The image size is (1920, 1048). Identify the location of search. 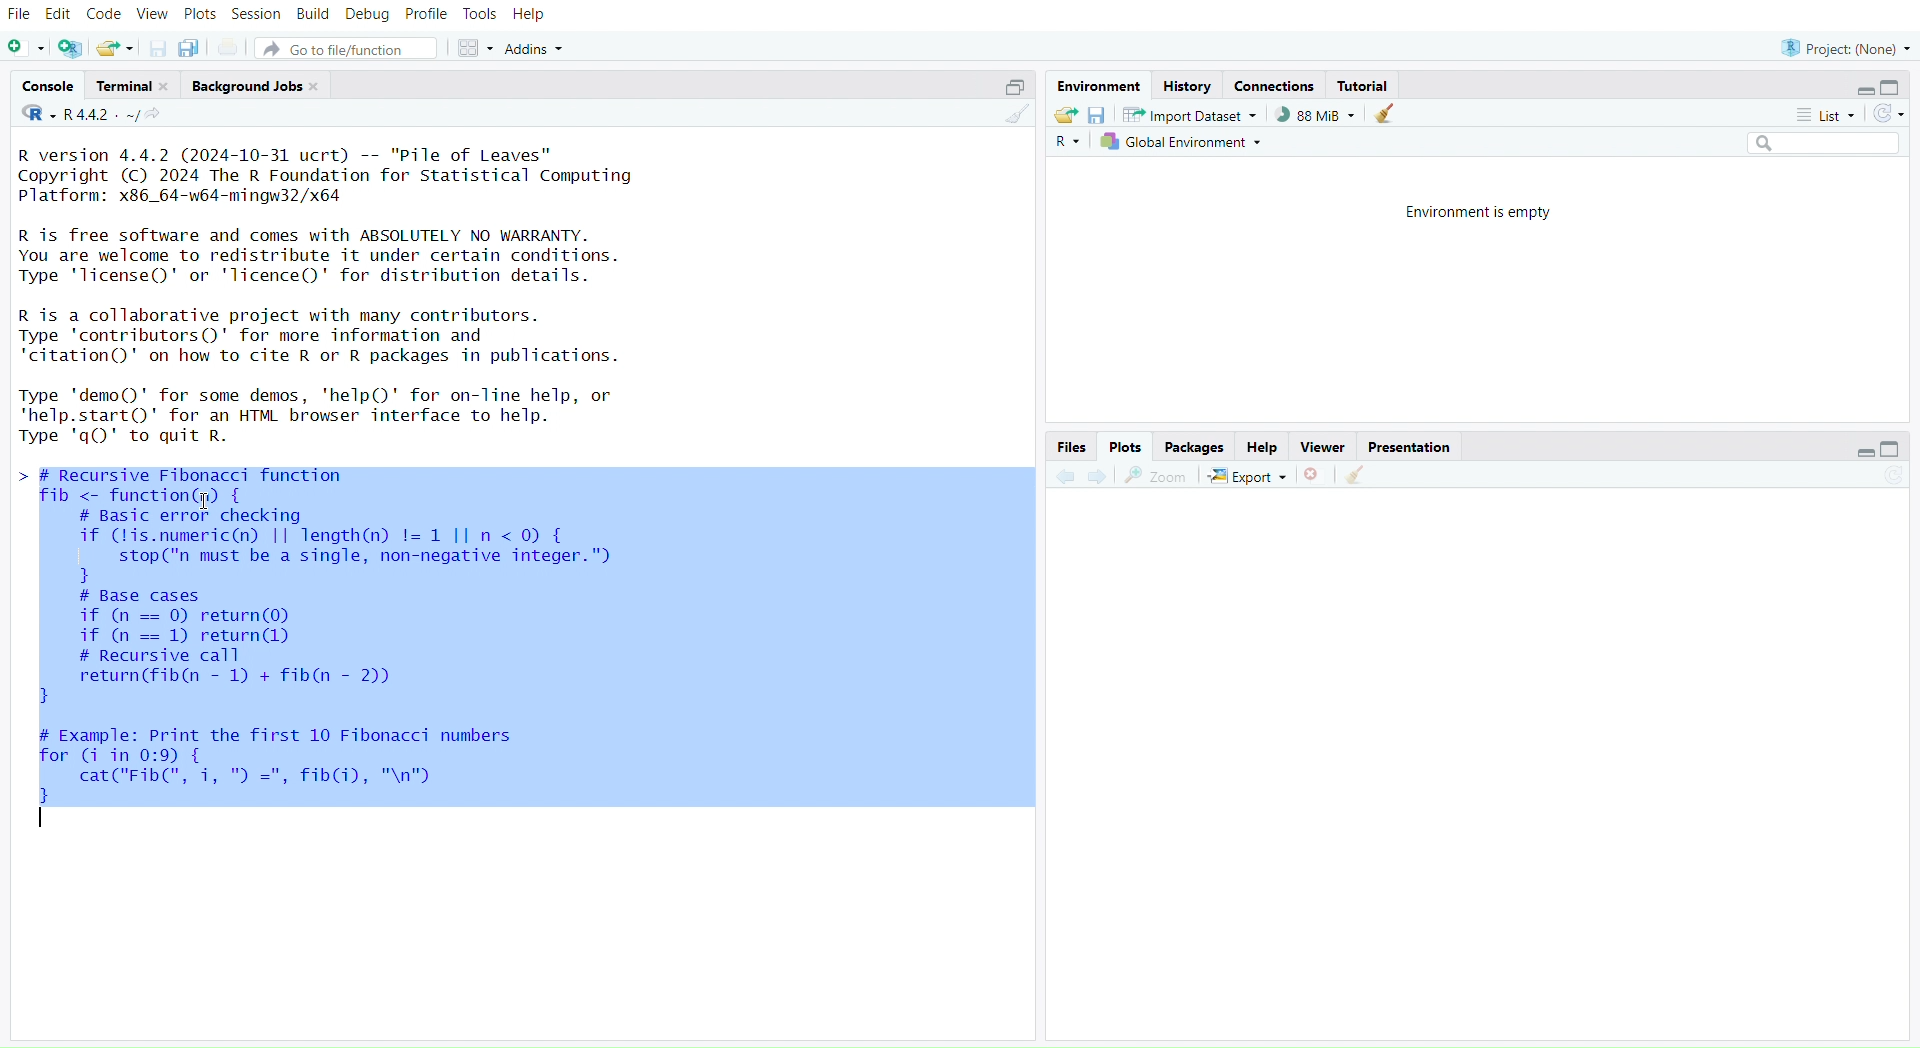
(1815, 143).